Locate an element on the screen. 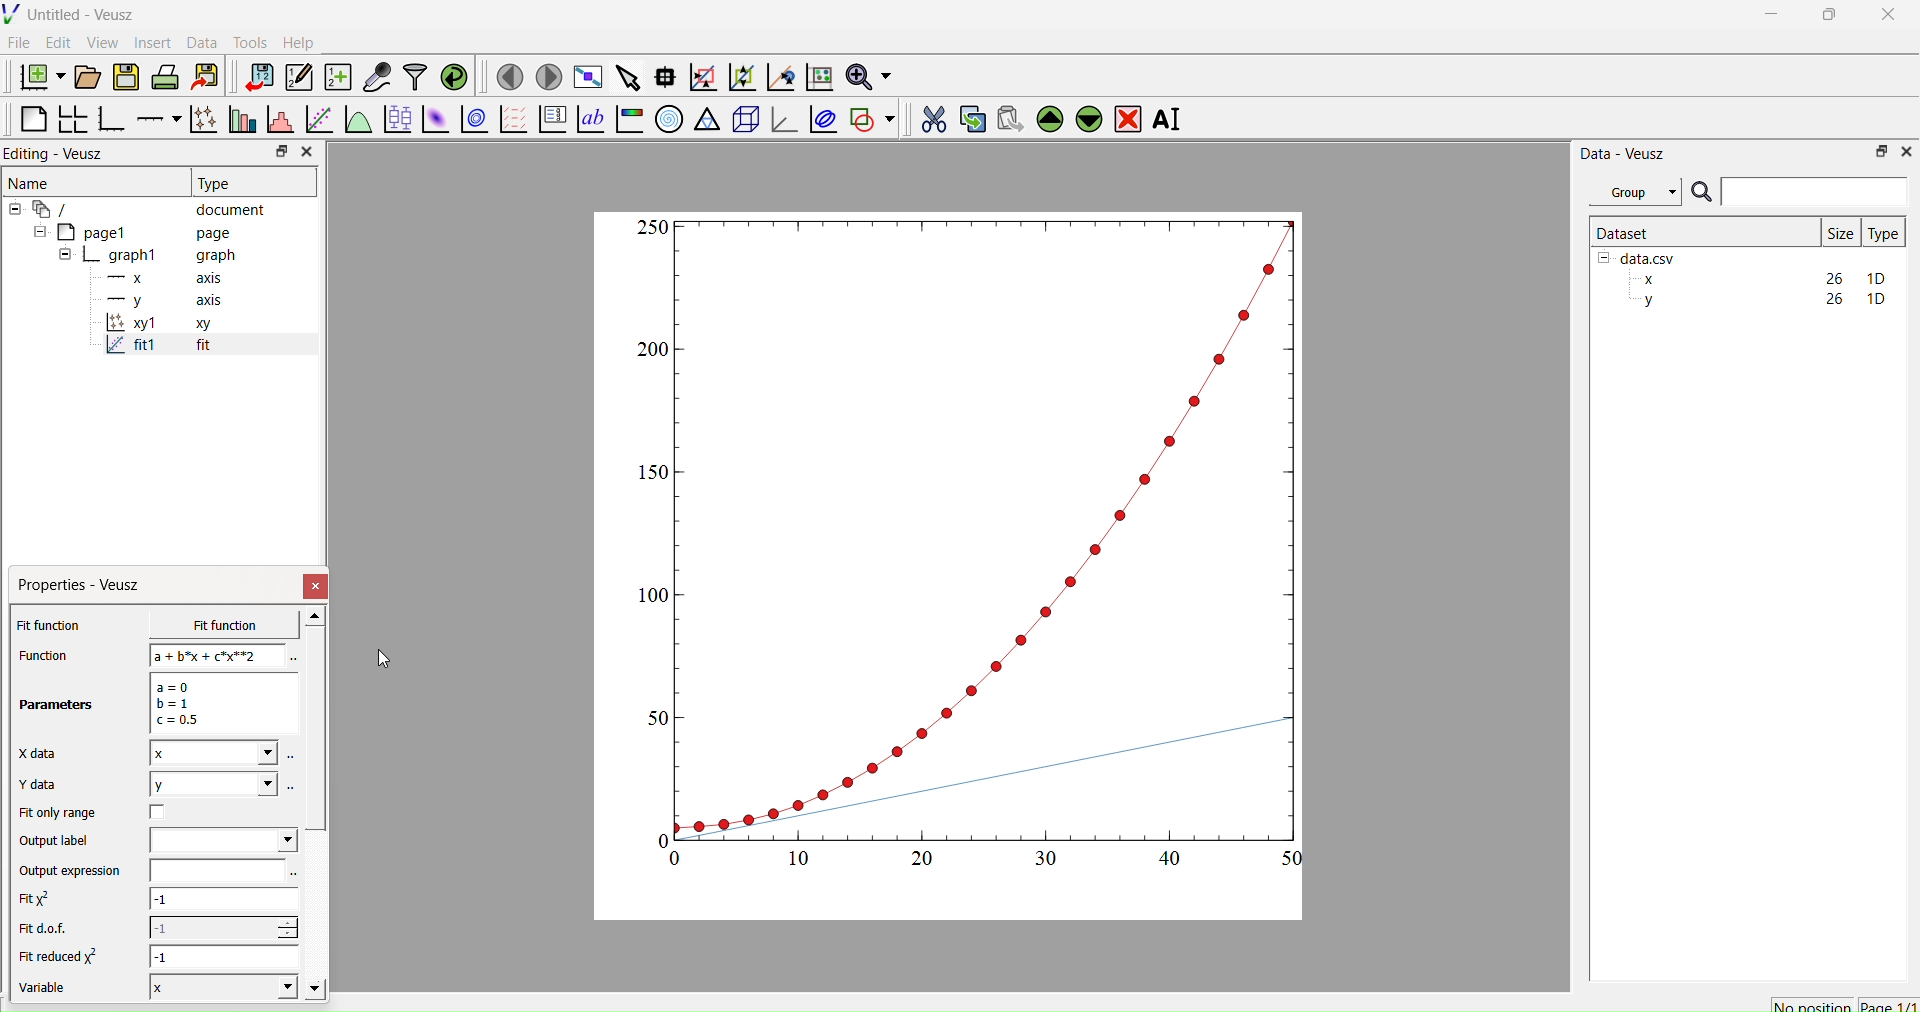 Image resolution: width=1920 pixels, height=1012 pixels. Image color bar is located at coordinates (627, 119).